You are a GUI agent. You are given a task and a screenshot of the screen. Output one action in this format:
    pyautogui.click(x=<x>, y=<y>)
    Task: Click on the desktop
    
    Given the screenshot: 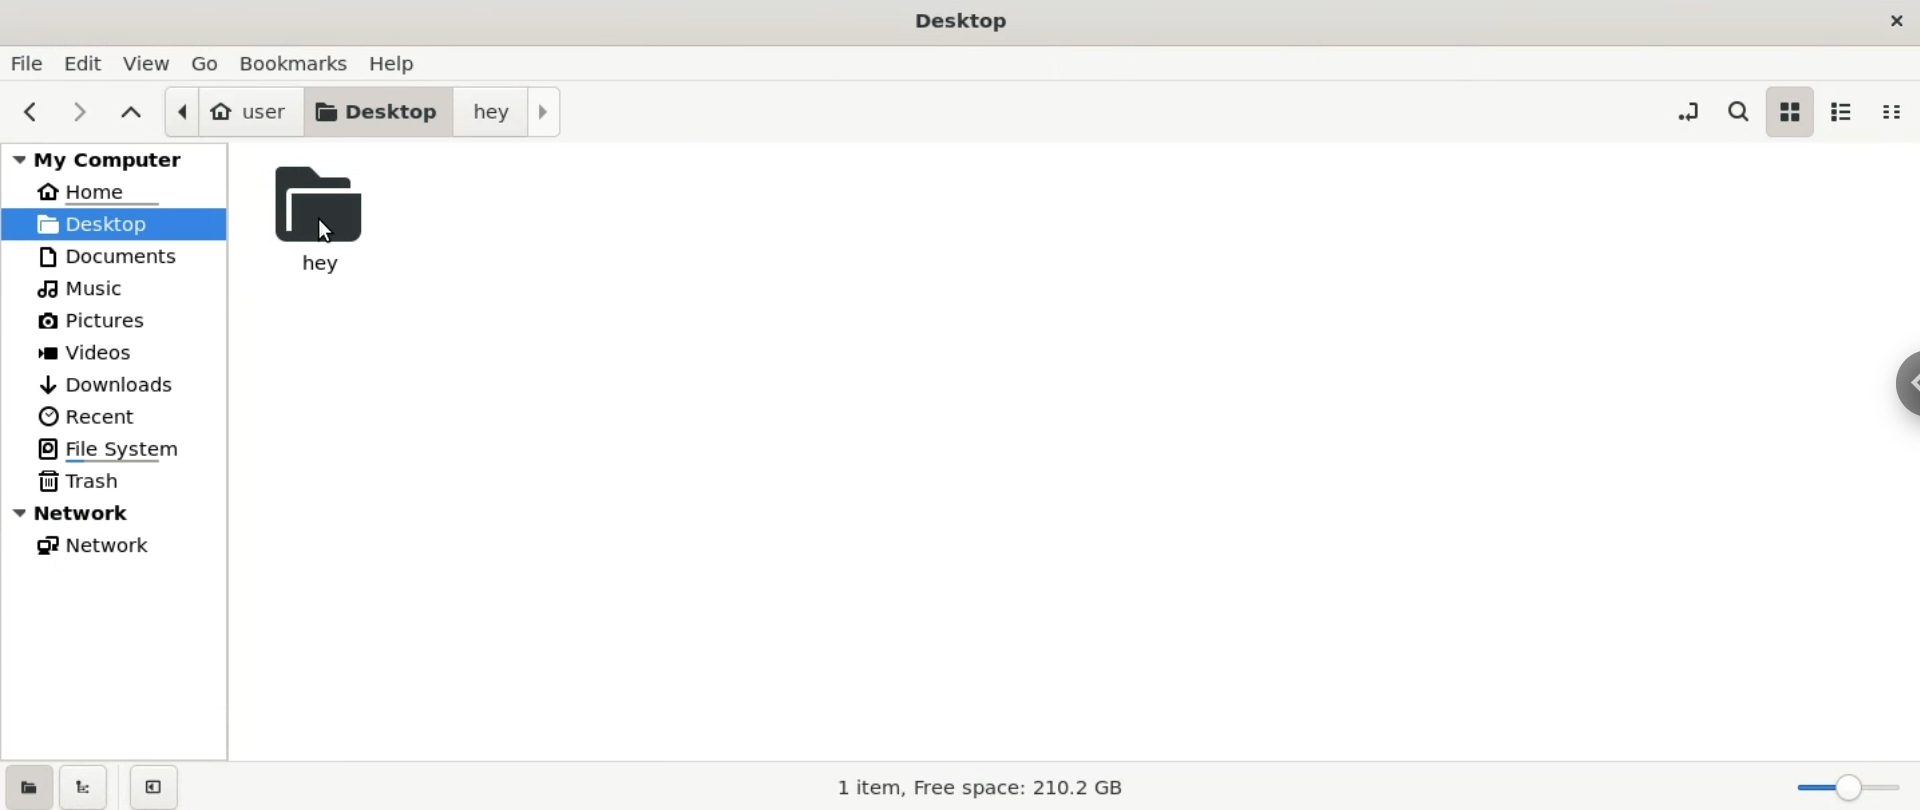 What is the action you would take?
    pyautogui.click(x=968, y=21)
    